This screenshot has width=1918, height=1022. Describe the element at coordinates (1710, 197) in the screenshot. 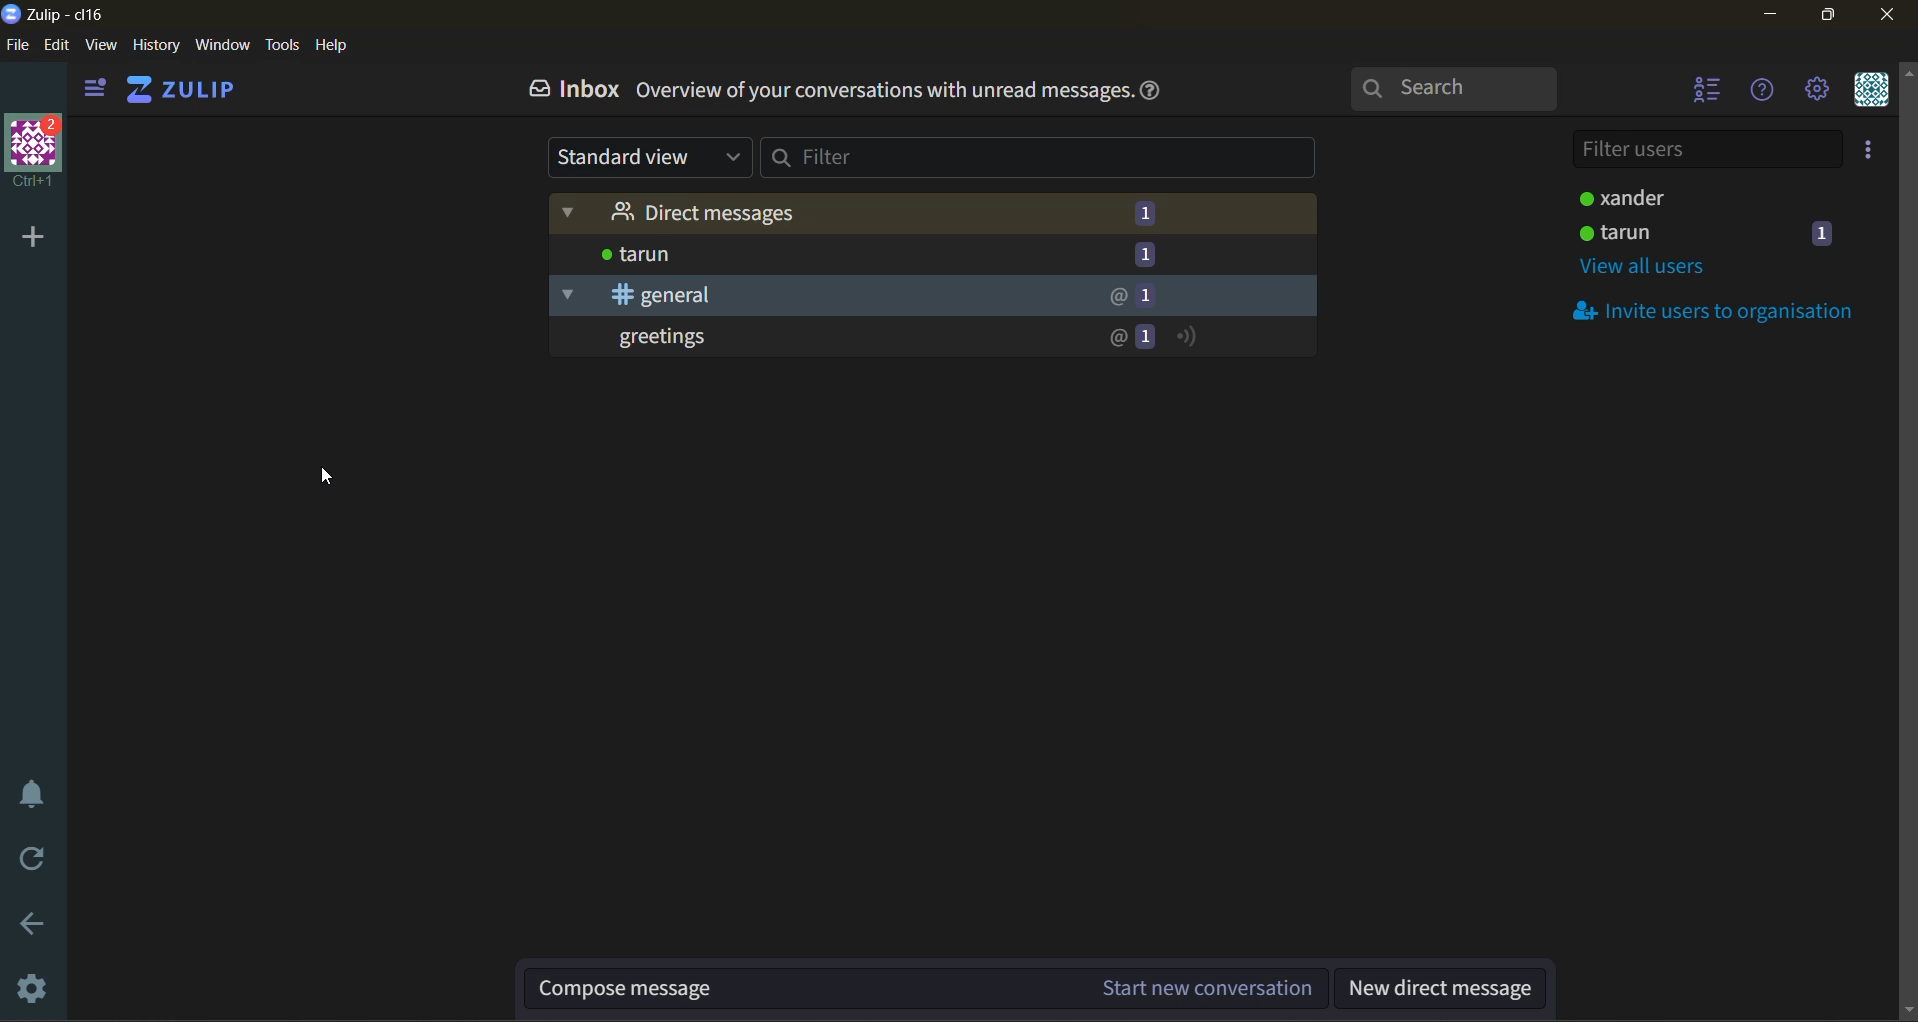

I see `users and status` at that location.